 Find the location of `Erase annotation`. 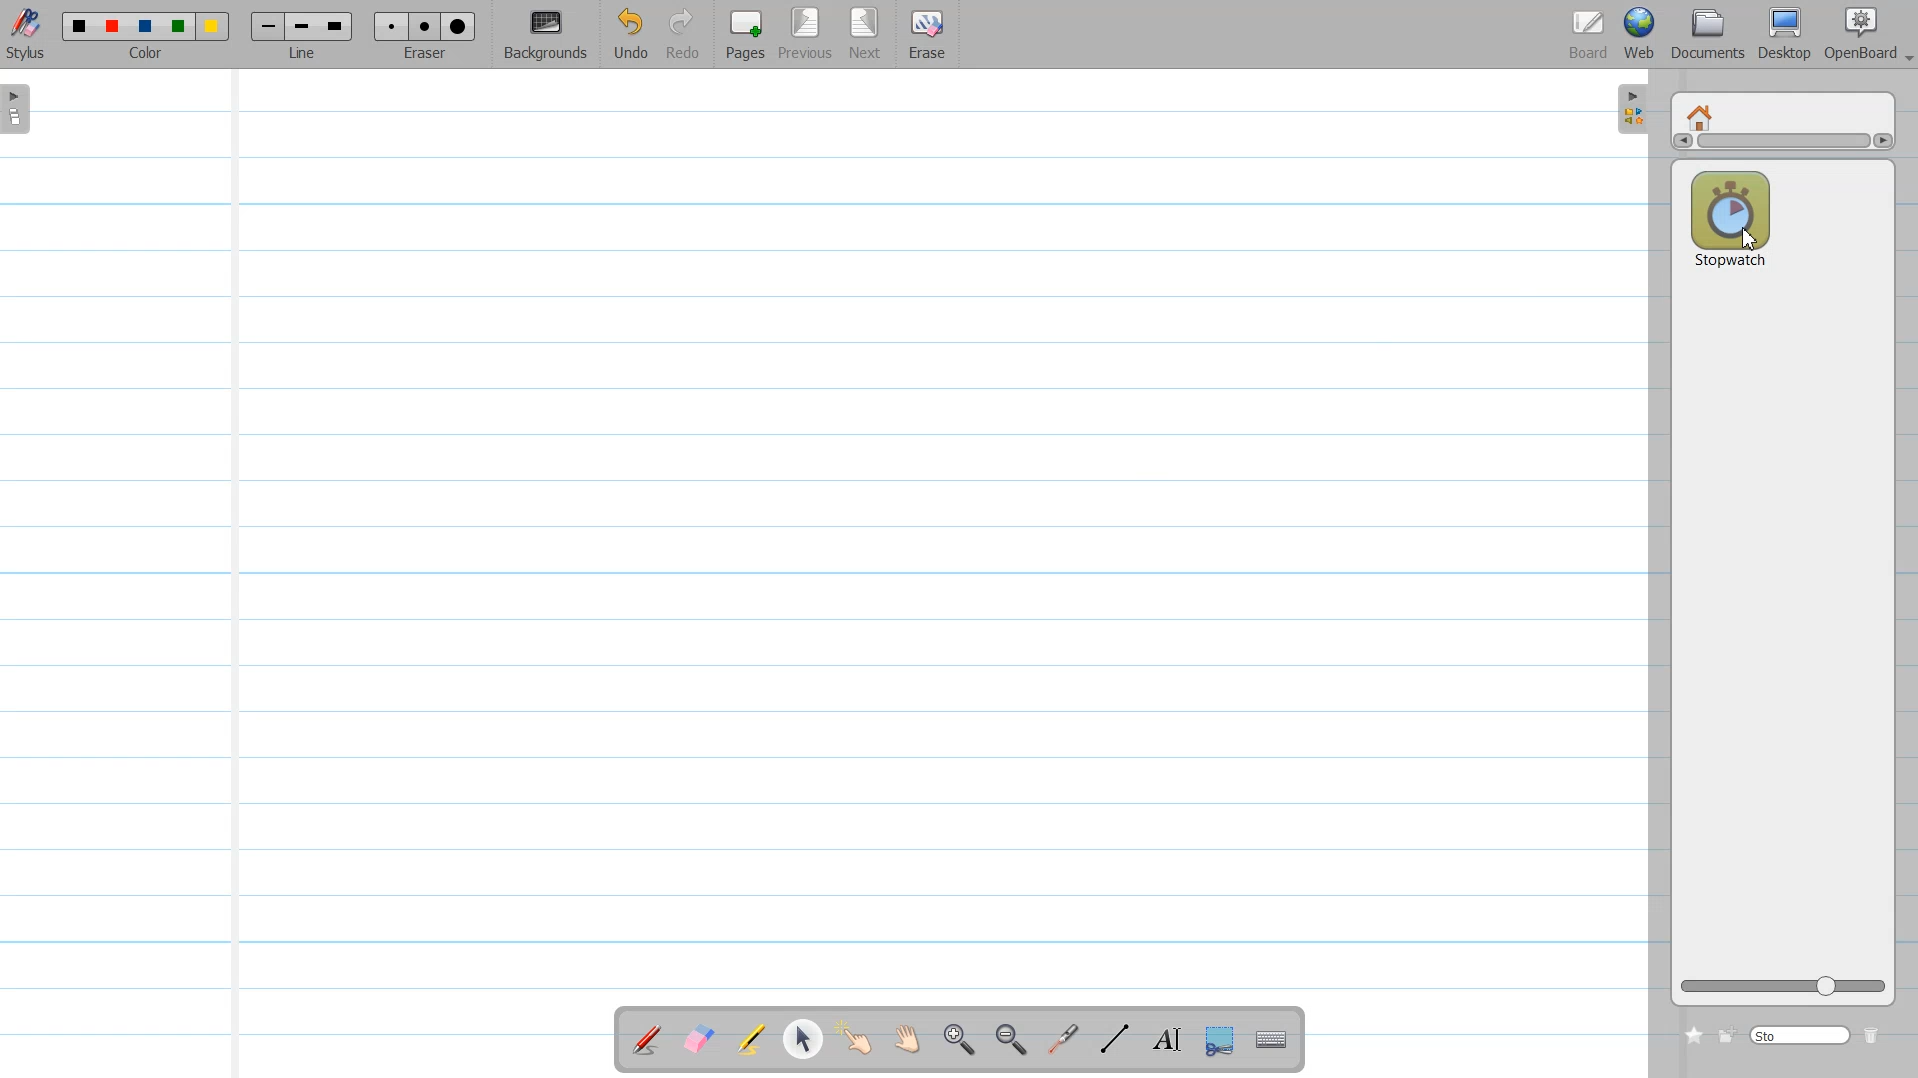

Erase annotation is located at coordinates (696, 1038).